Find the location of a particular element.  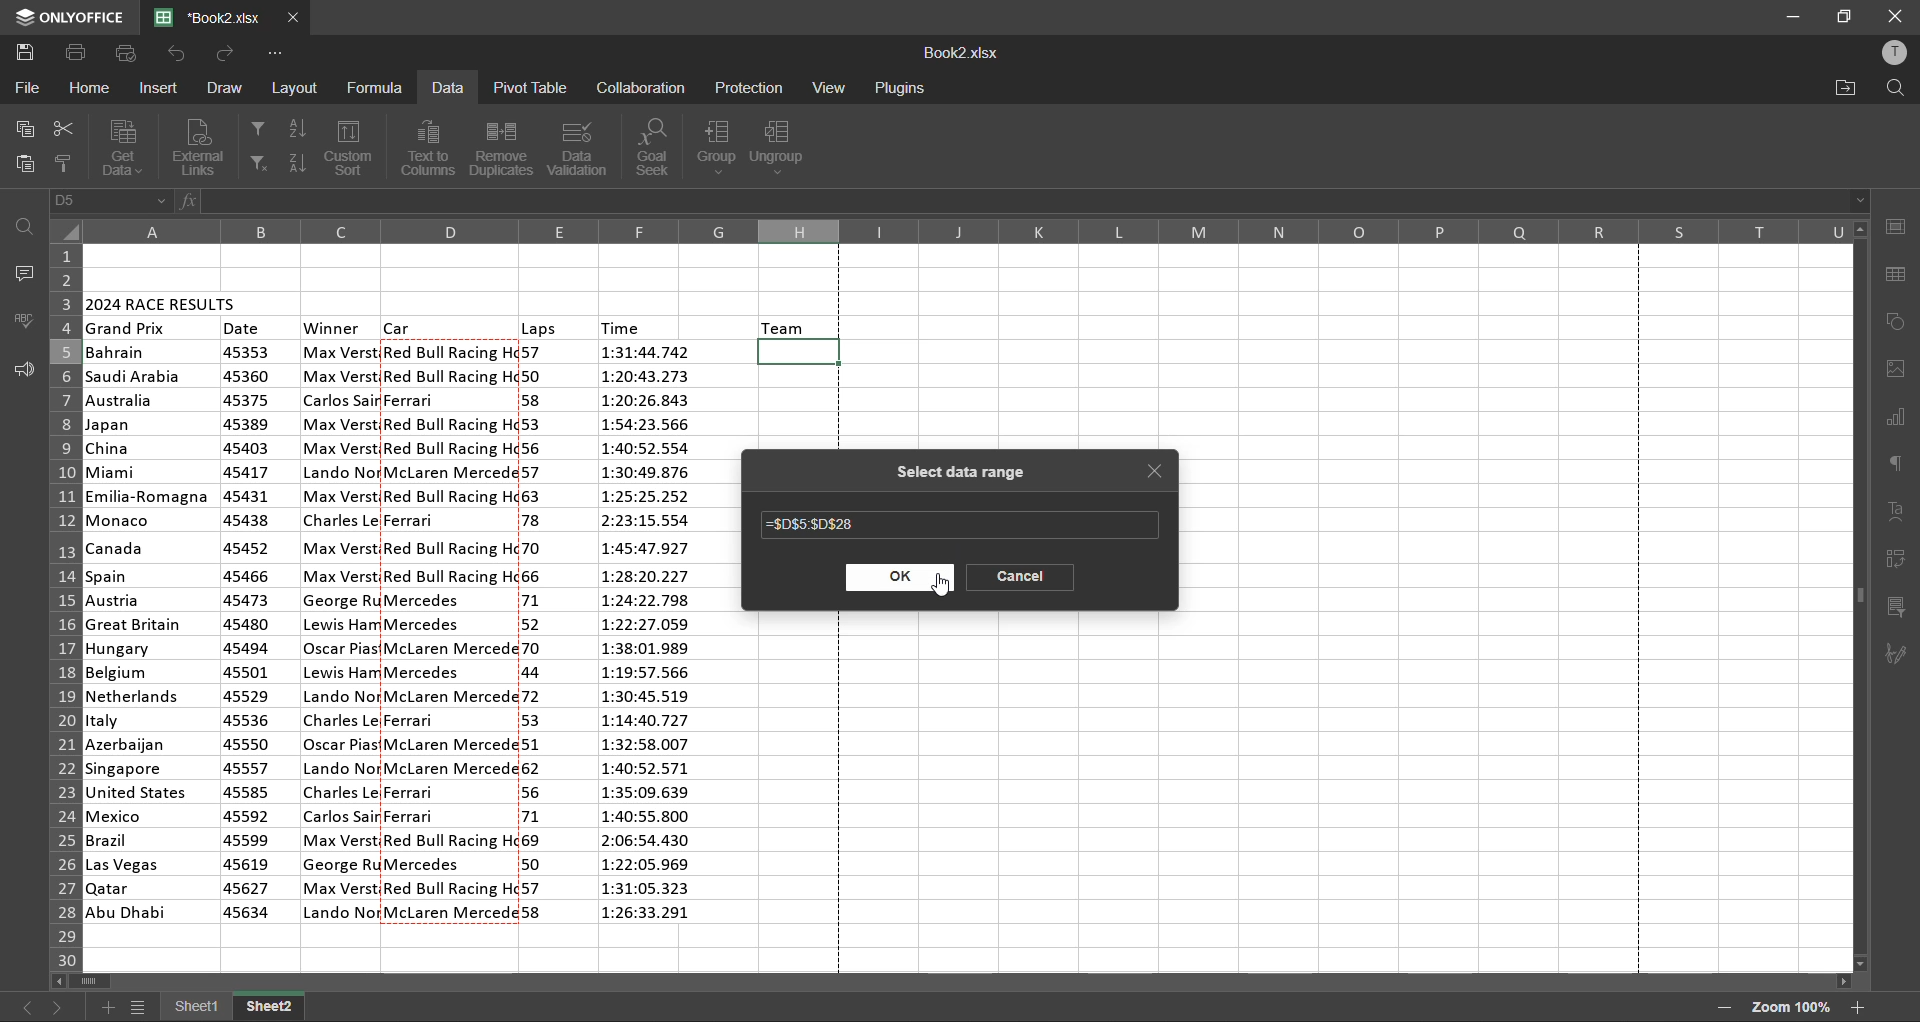

redo is located at coordinates (227, 53).